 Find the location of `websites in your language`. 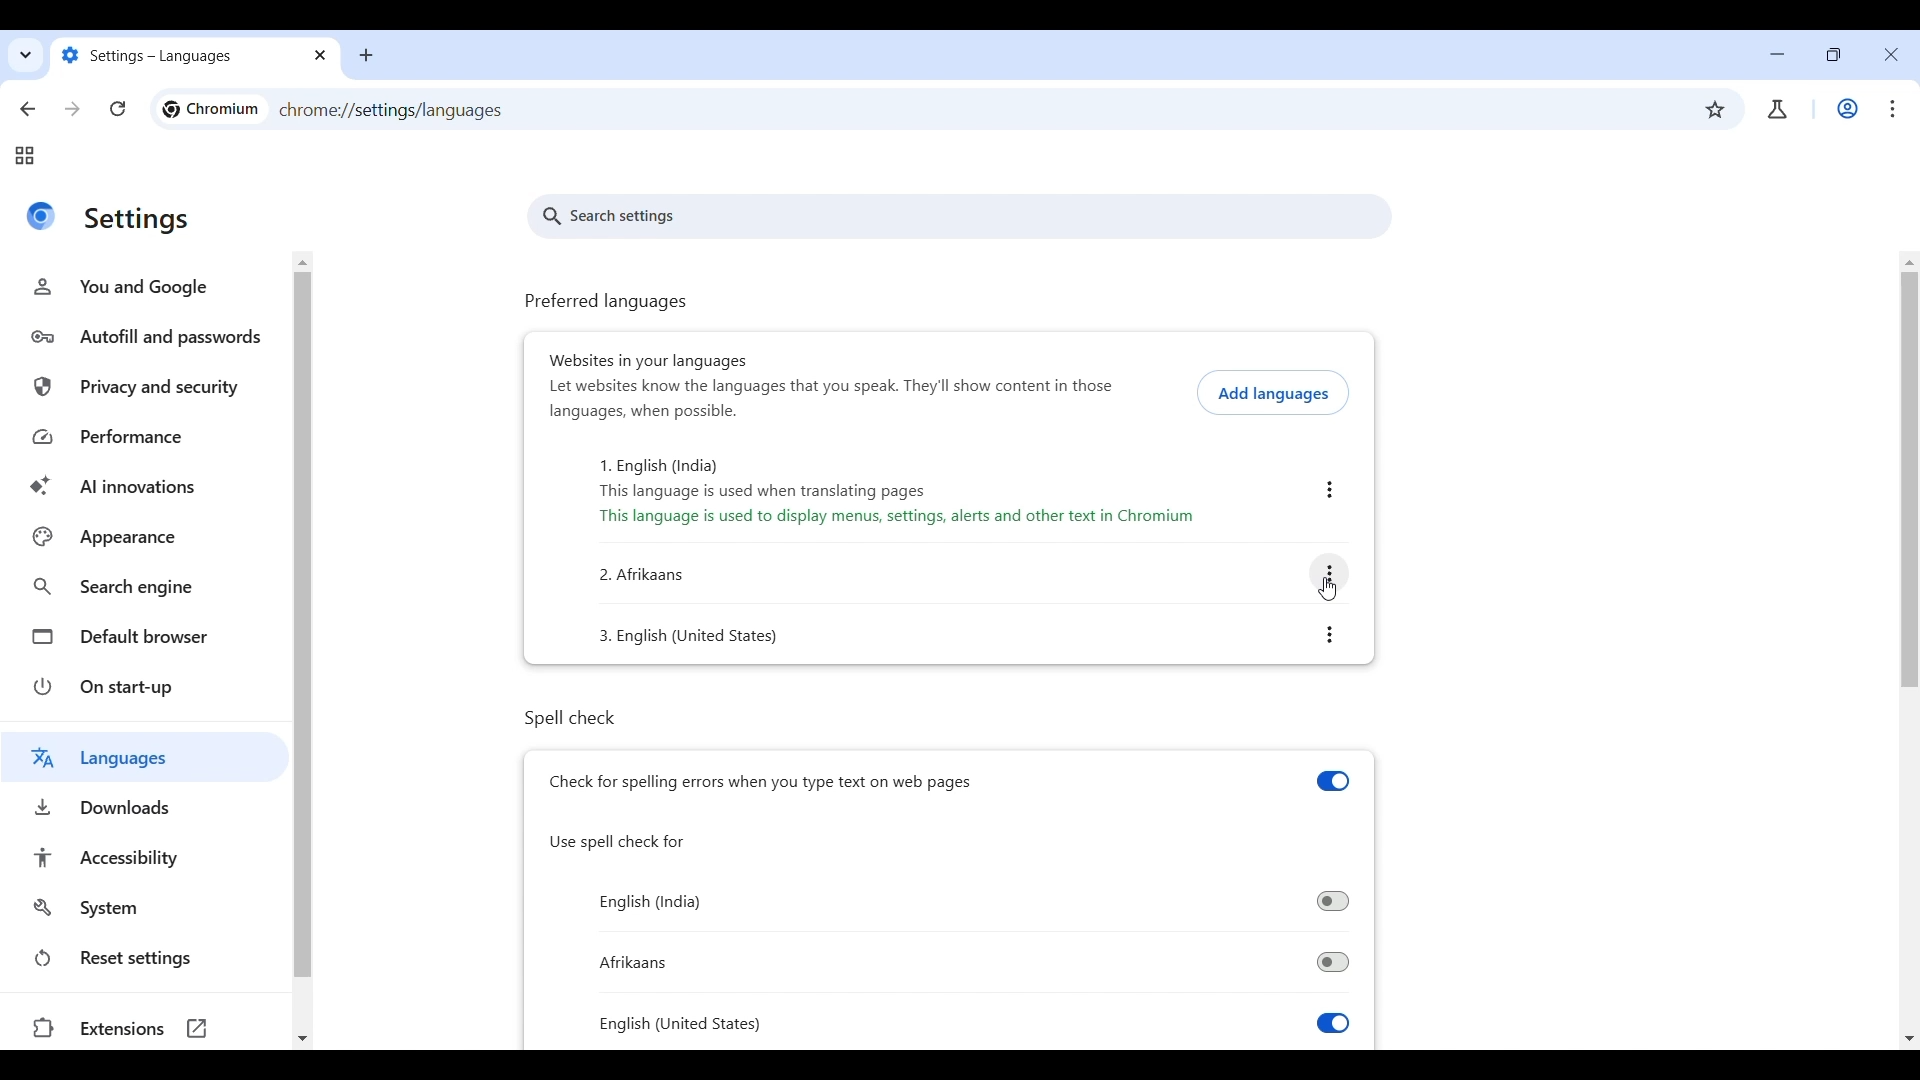

websites in your language is located at coordinates (643, 359).